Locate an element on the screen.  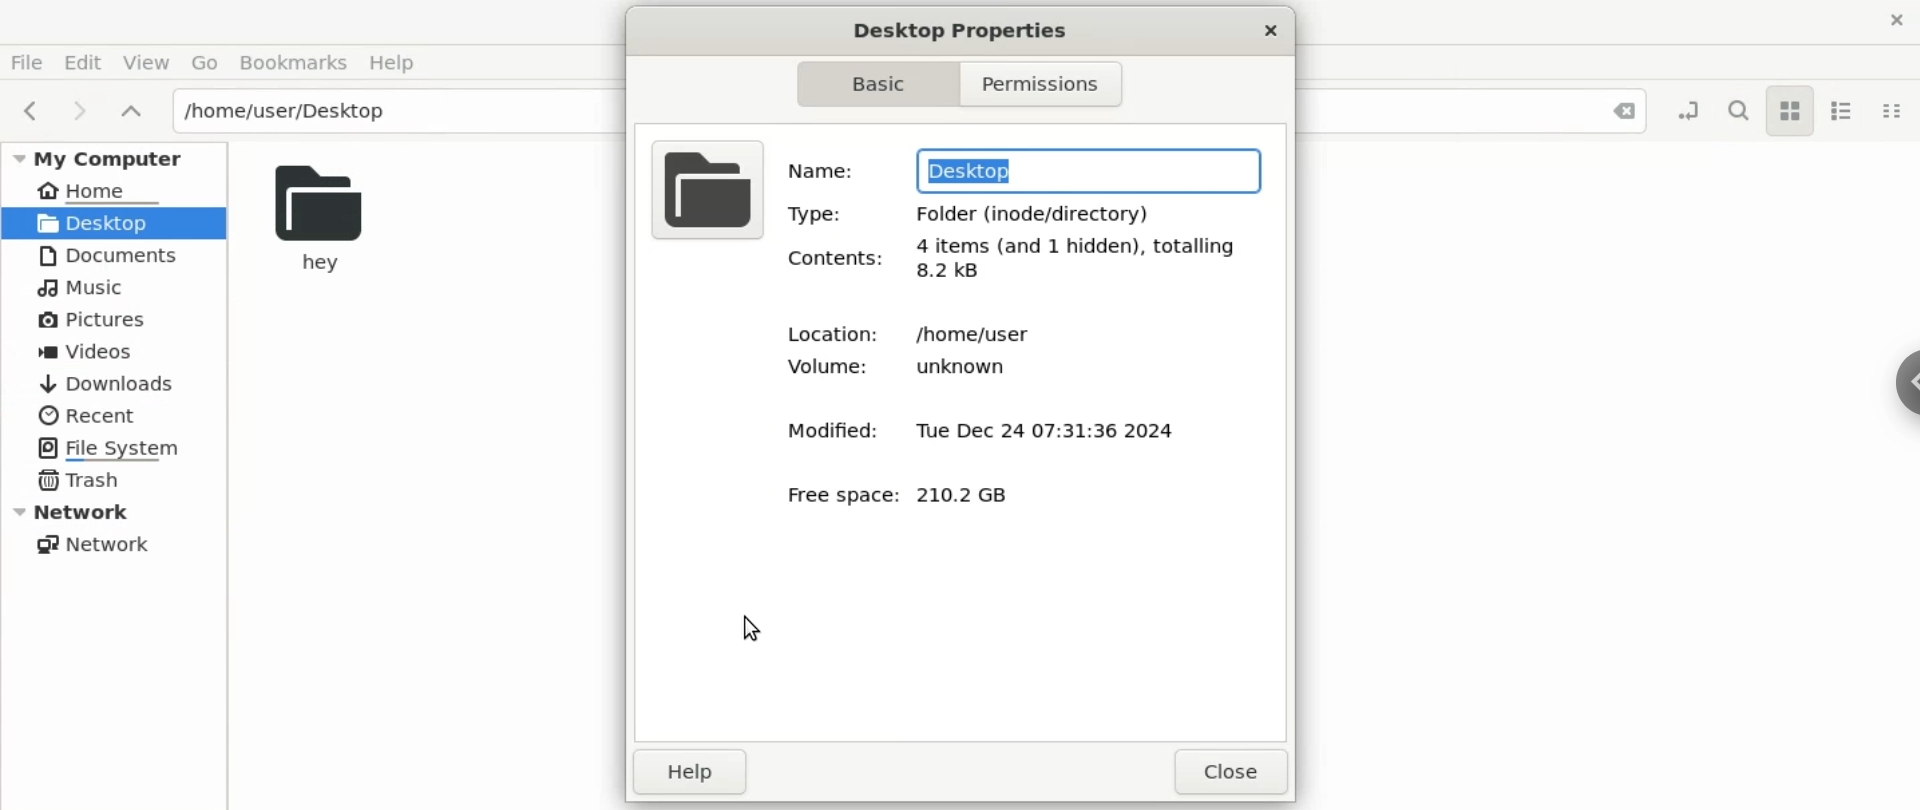
basic is located at coordinates (874, 83).